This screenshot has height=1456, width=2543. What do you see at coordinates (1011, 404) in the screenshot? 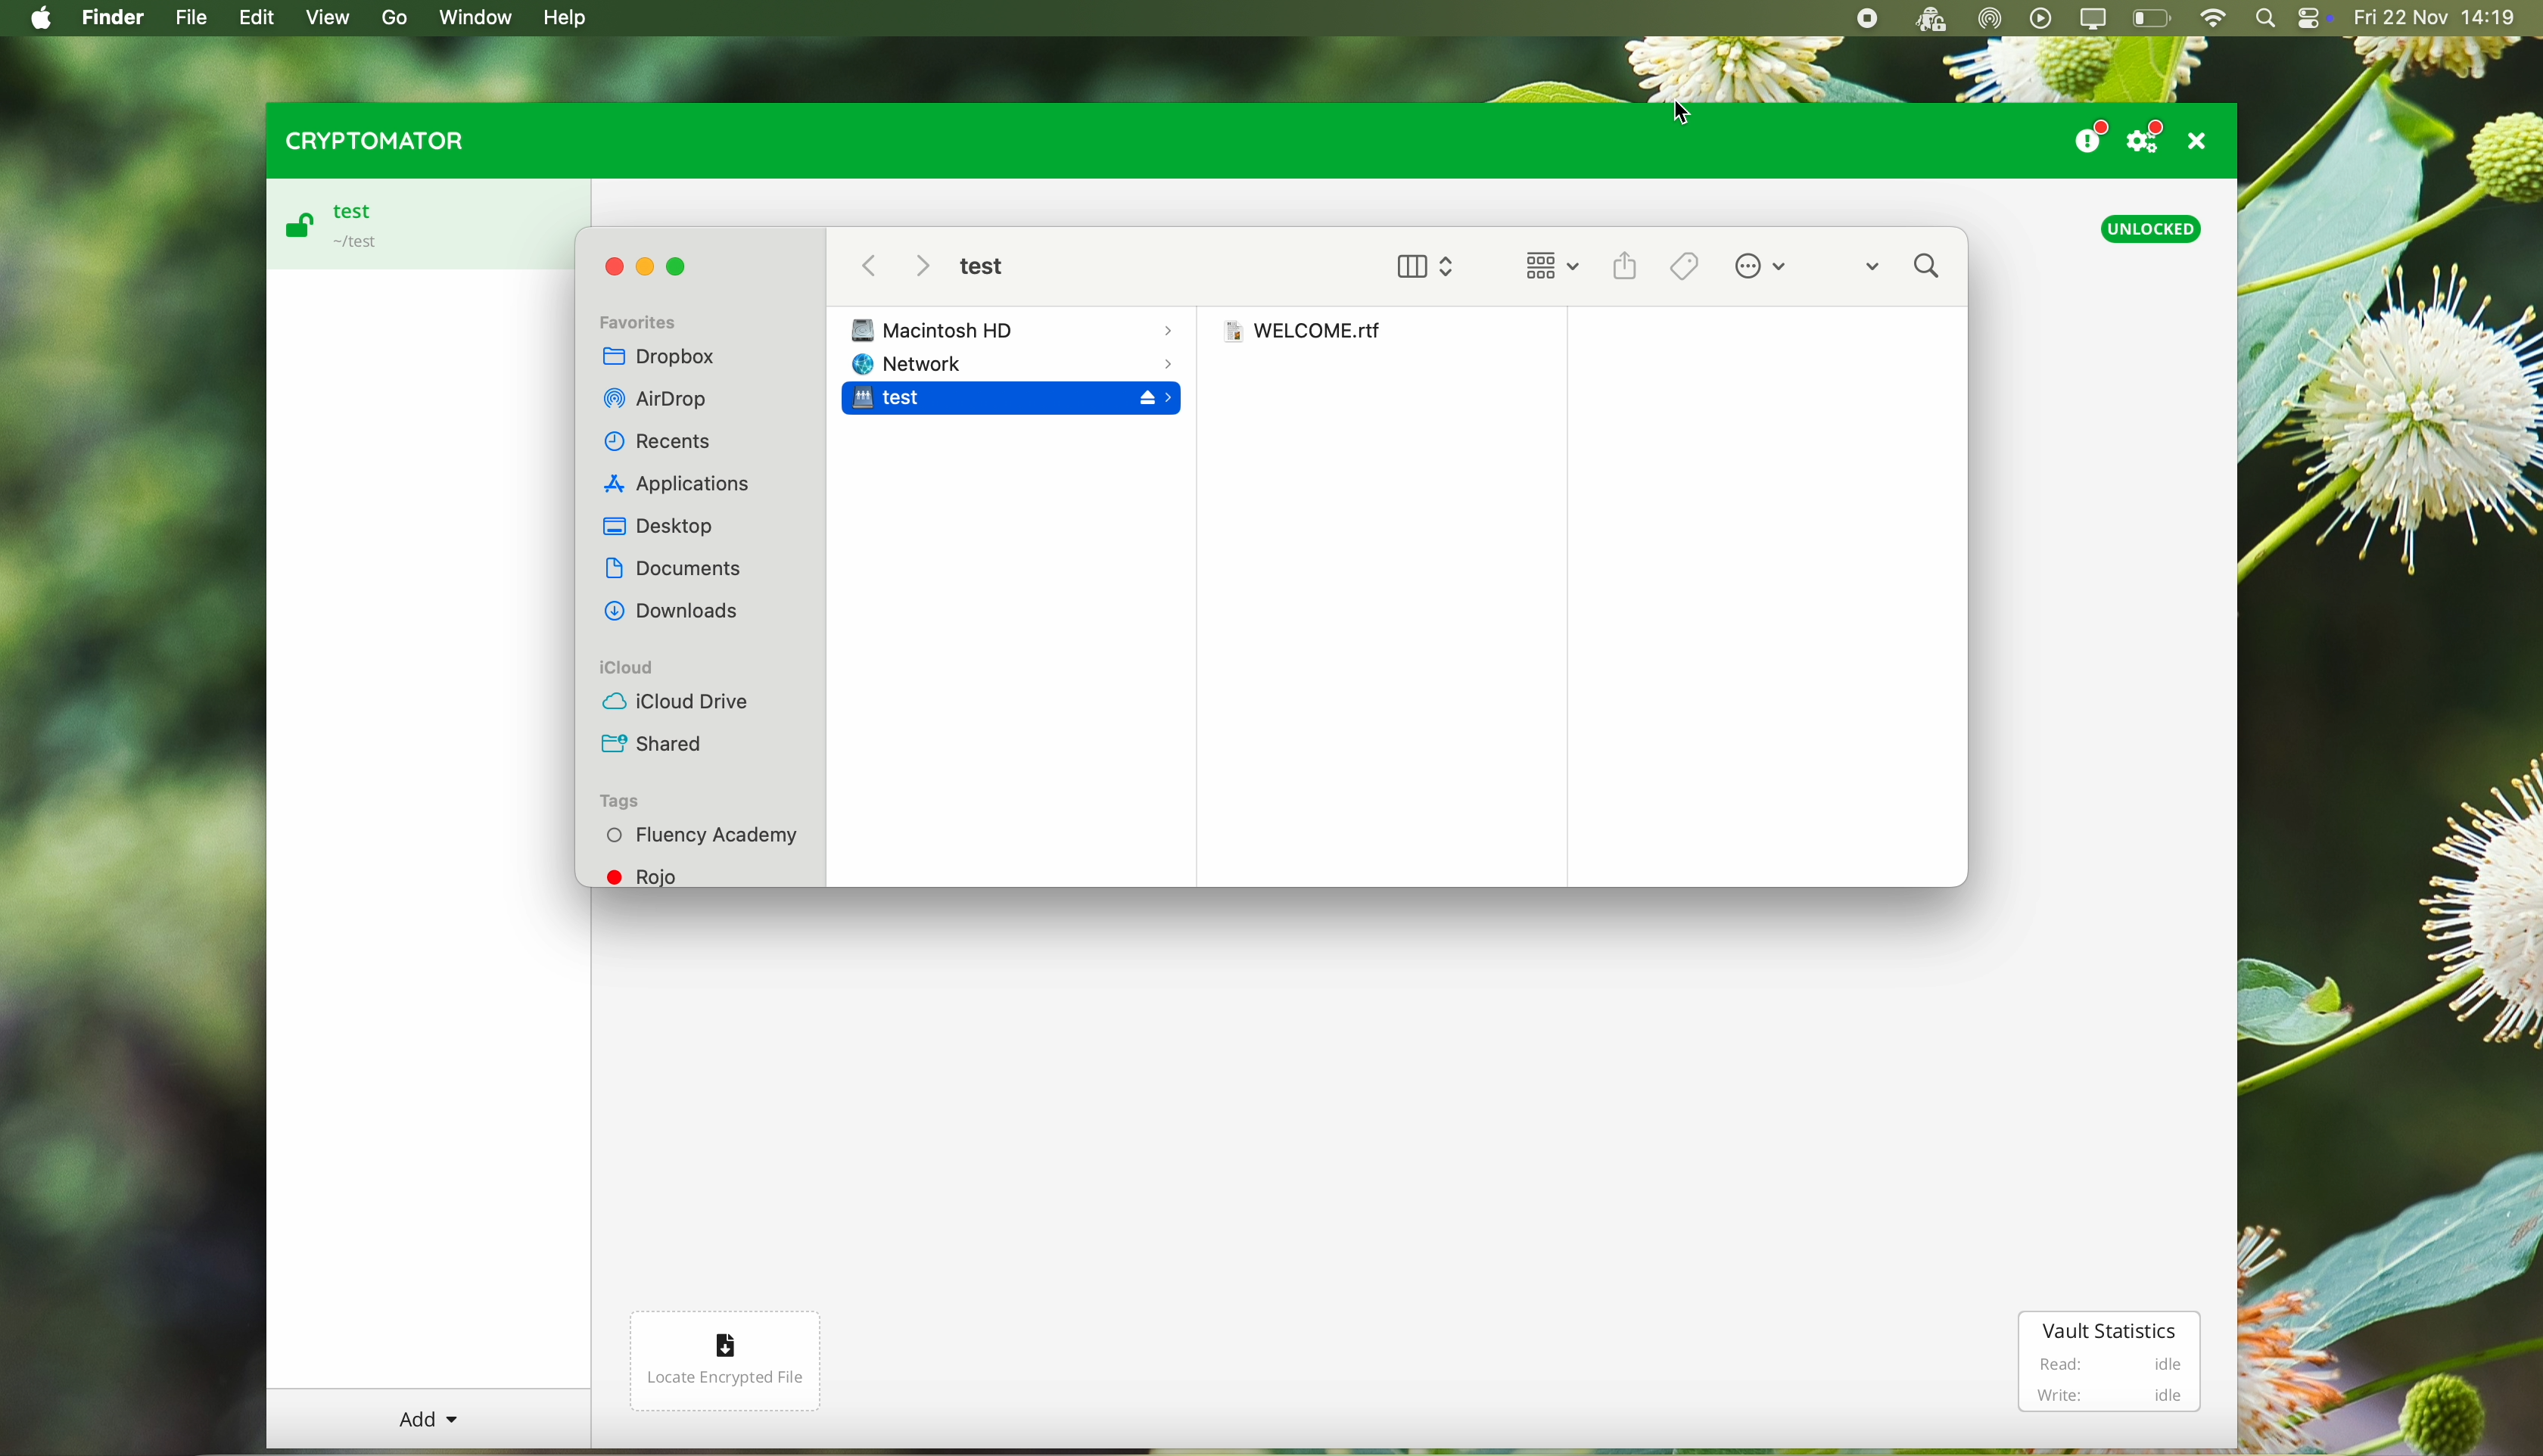
I see `test` at bounding box center [1011, 404].